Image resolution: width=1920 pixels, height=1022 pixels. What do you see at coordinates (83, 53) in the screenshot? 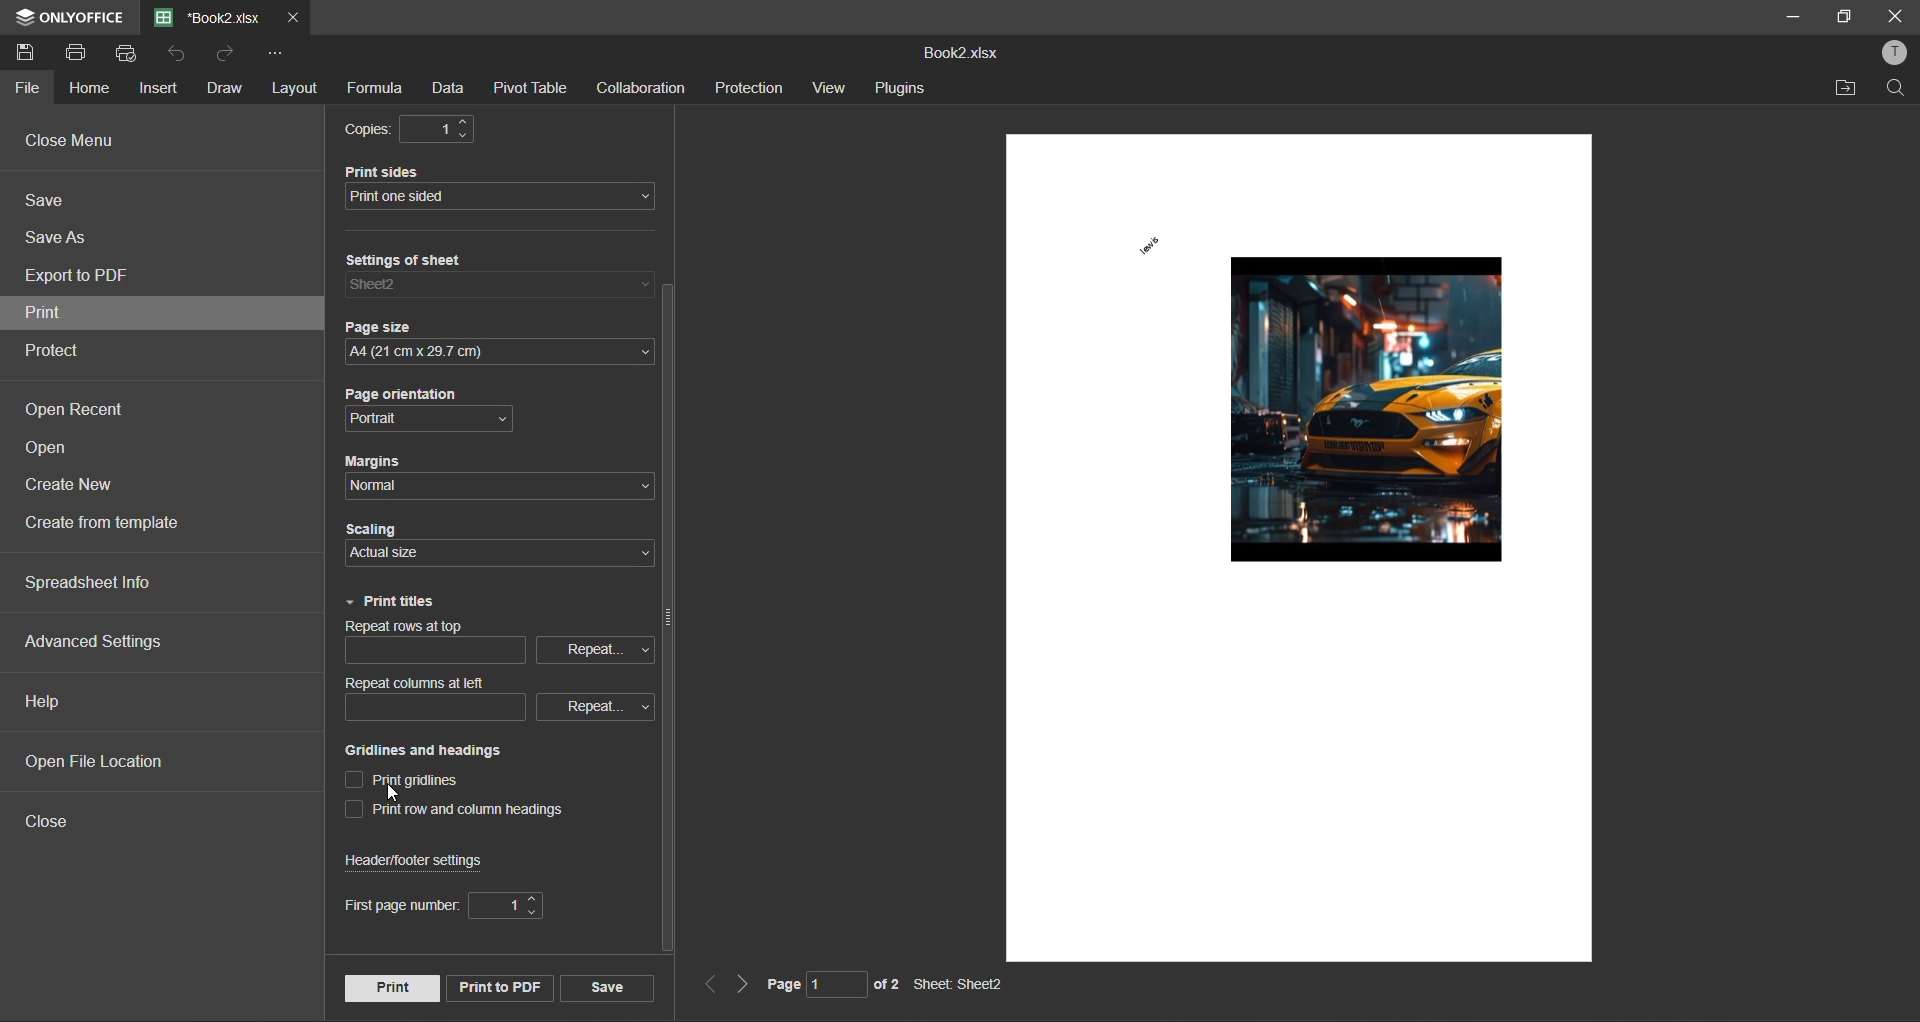
I see `print` at bounding box center [83, 53].